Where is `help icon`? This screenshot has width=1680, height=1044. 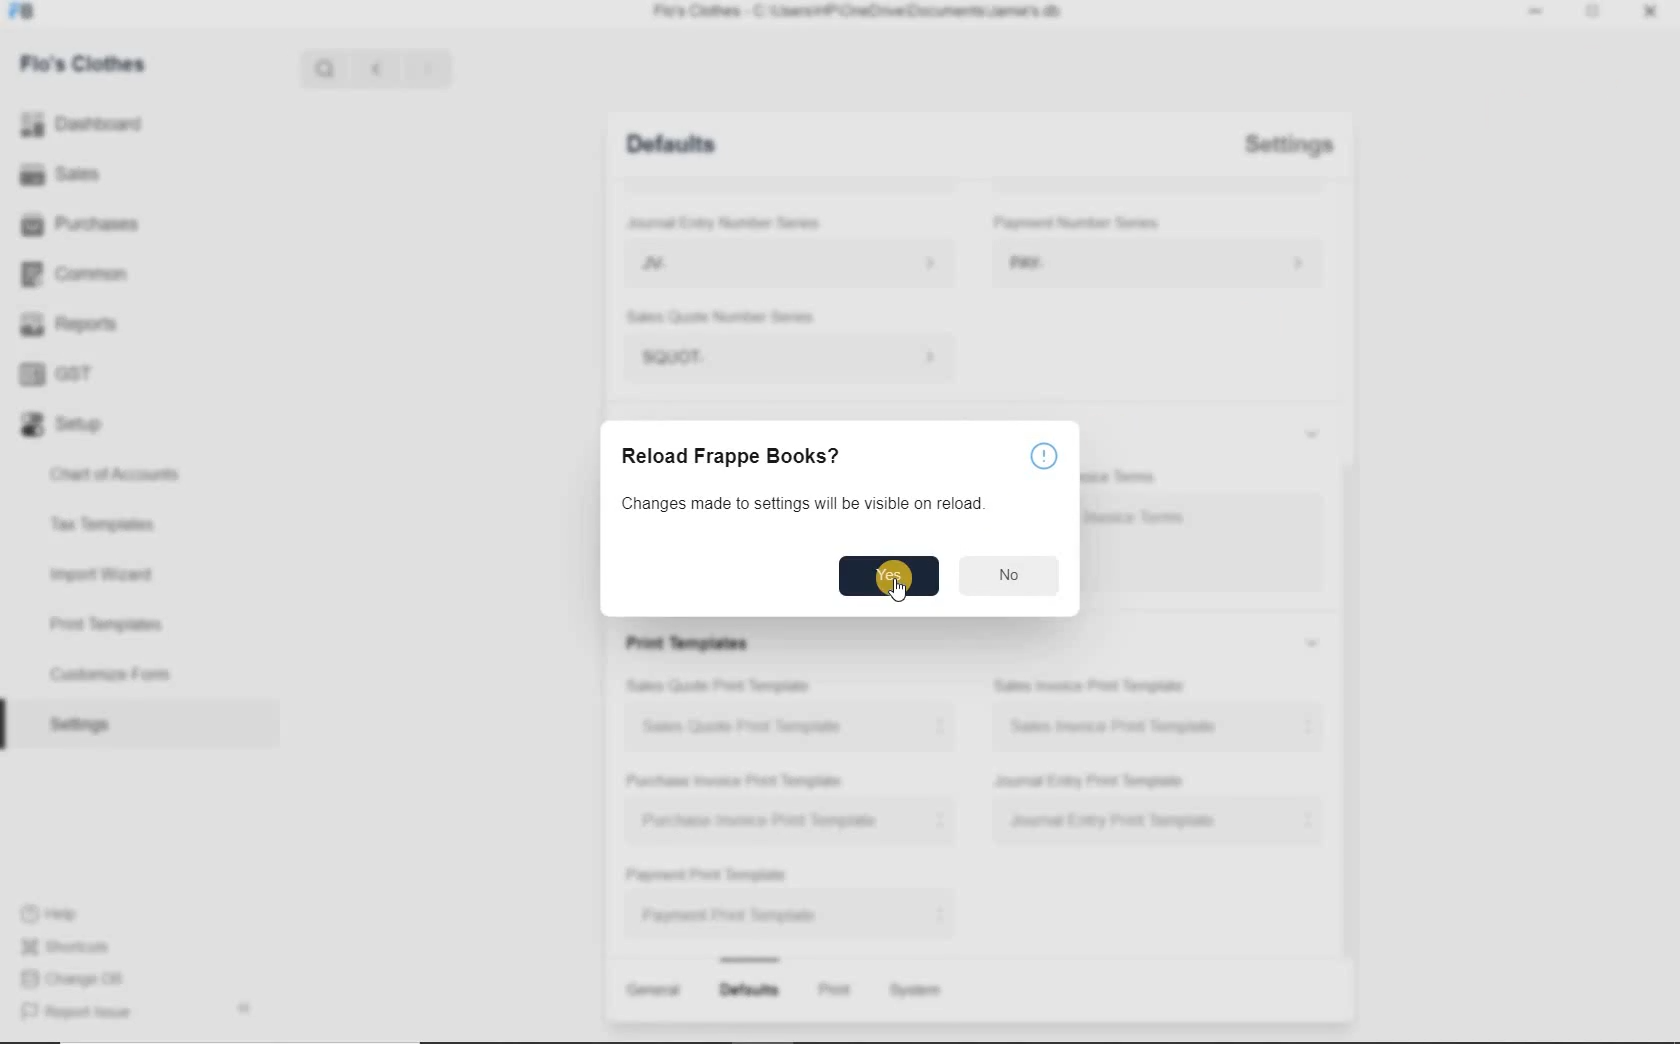 help icon is located at coordinates (1045, 454).